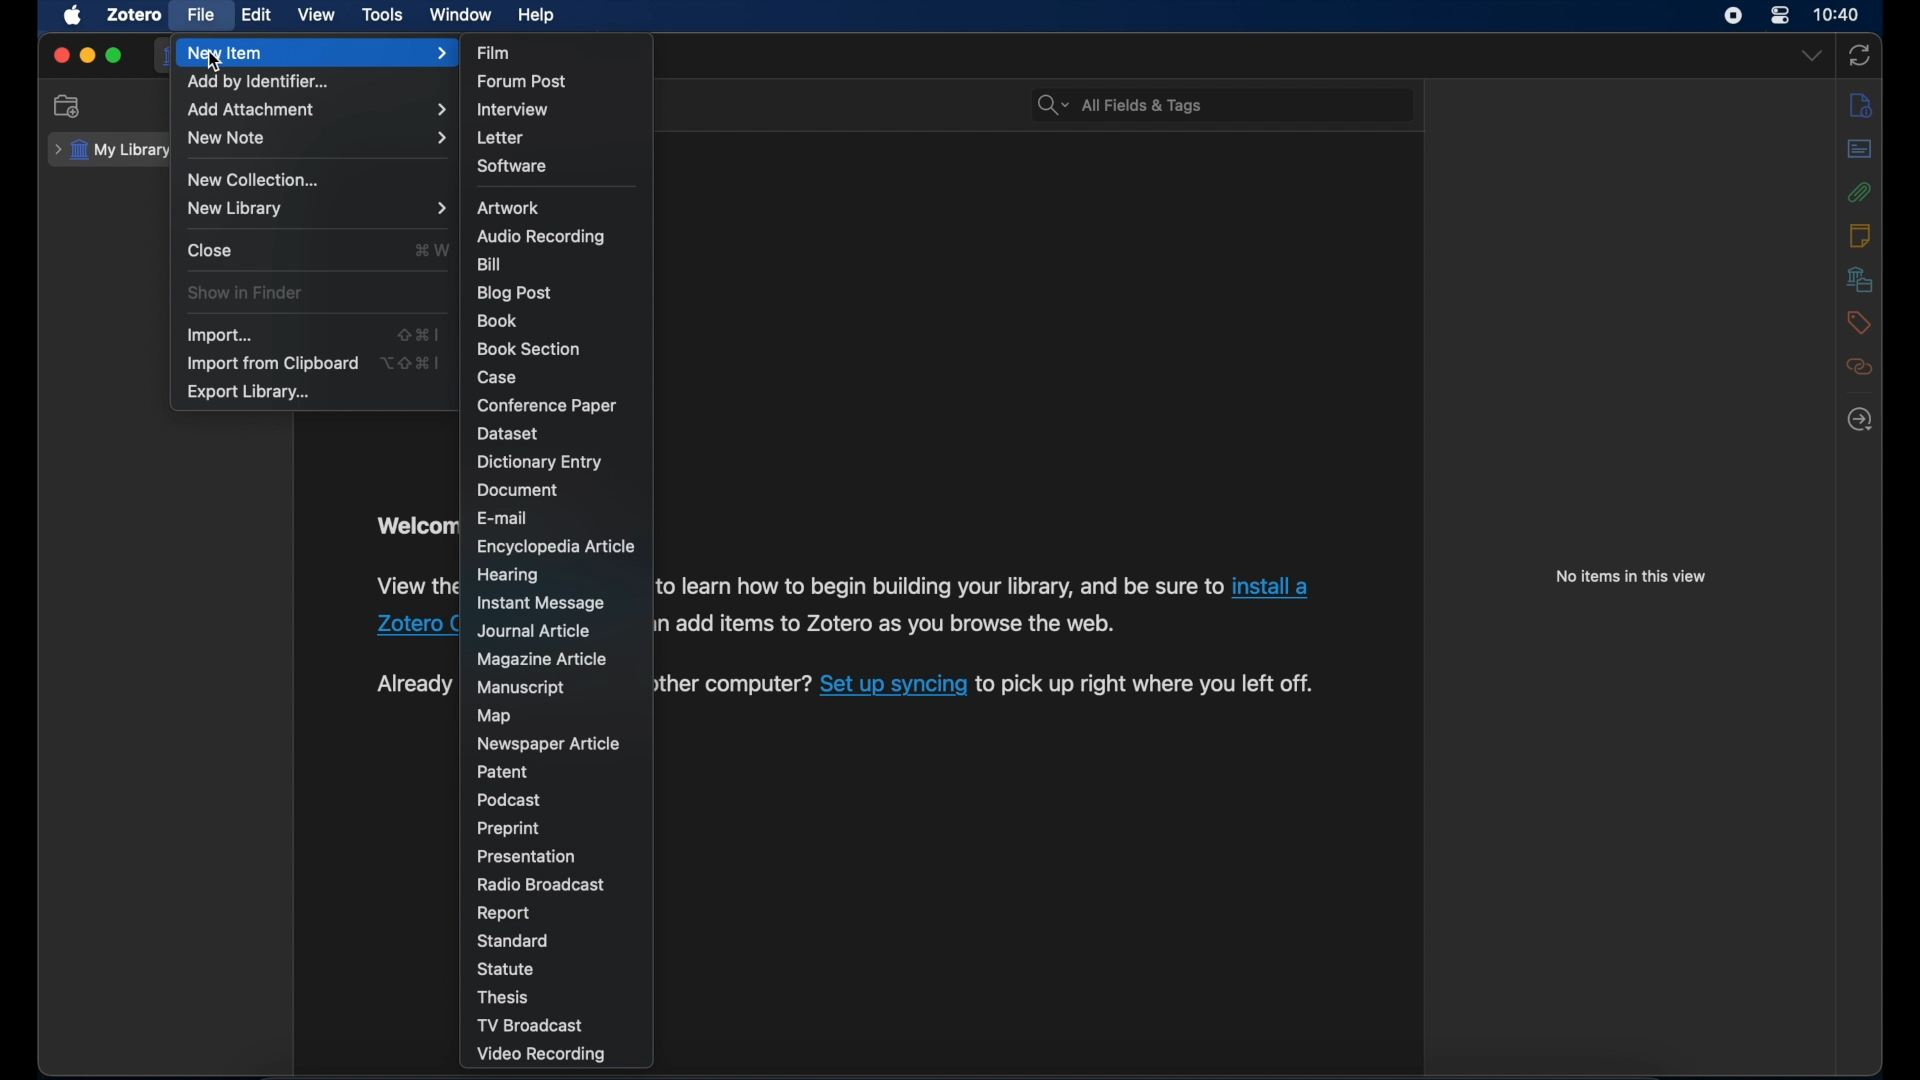  I want to click on newspaper article, so click(547, 743).